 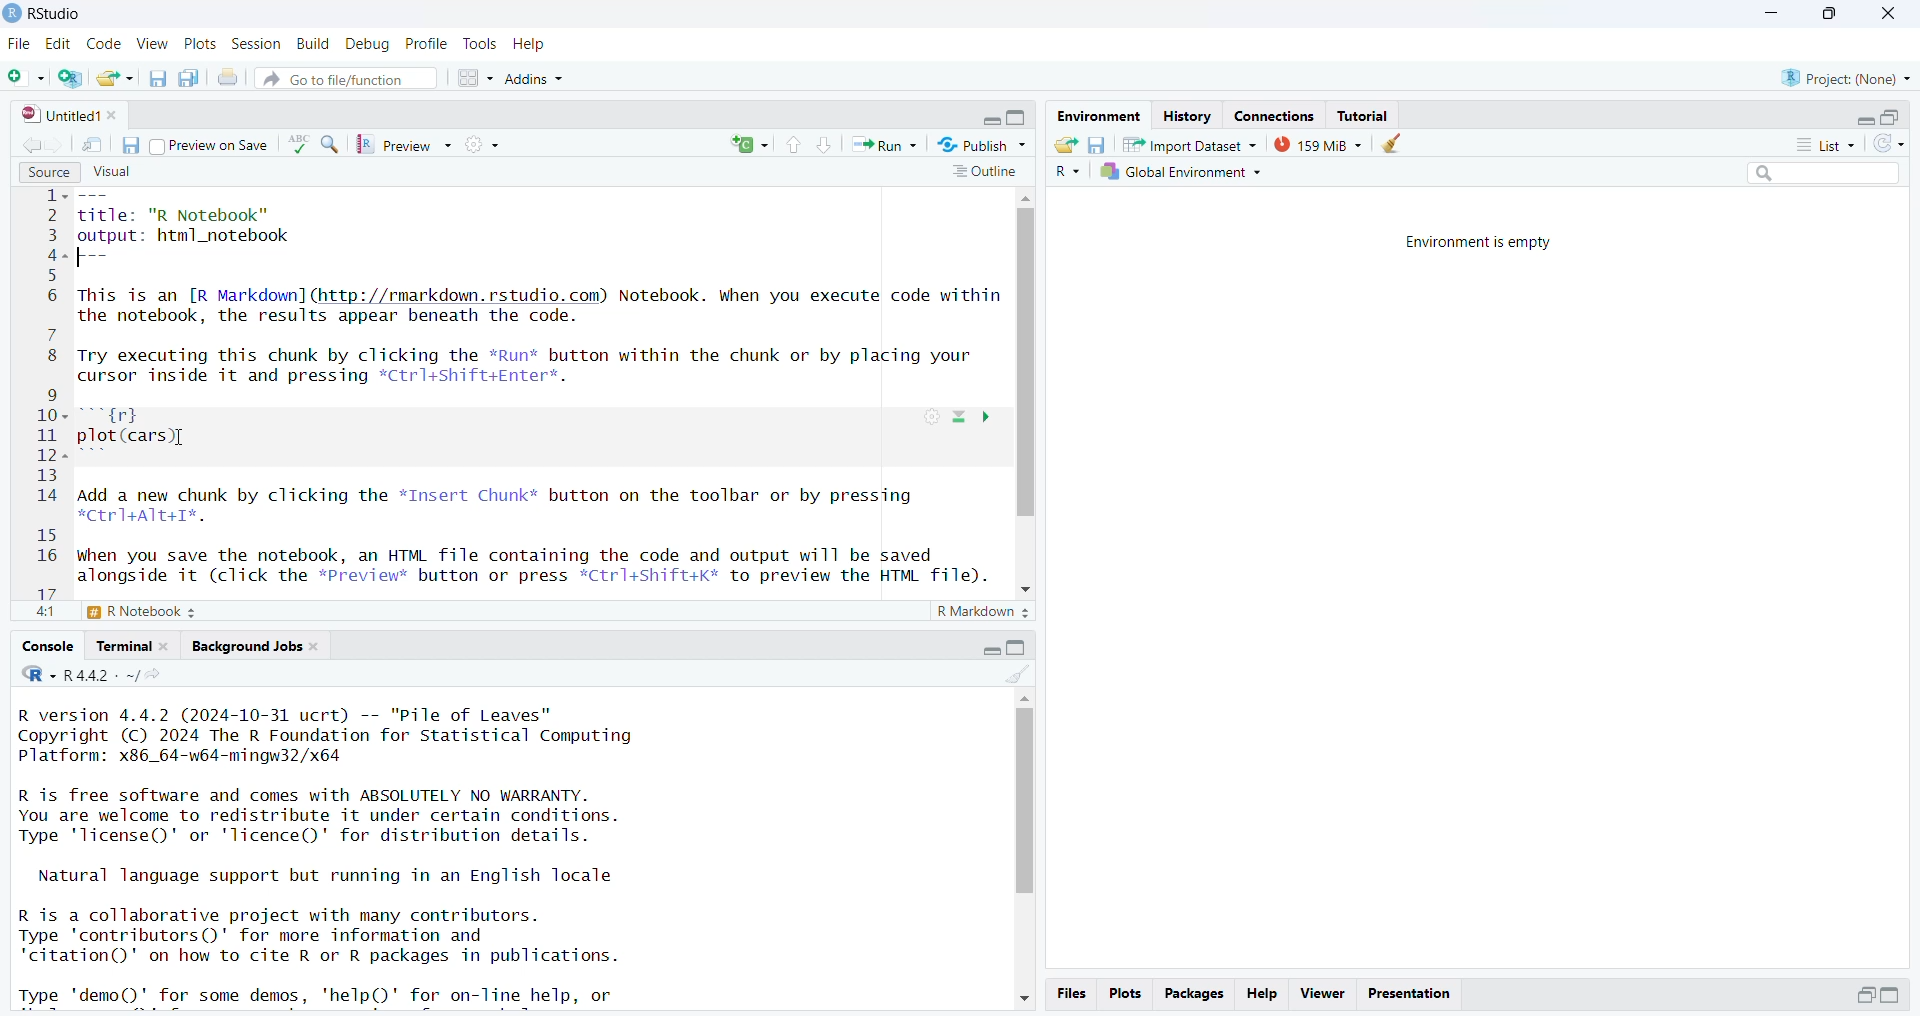 What do you see at coordinates (1264, 992) in the screenshot?
I see `help` at bounding box center [1264, 992].